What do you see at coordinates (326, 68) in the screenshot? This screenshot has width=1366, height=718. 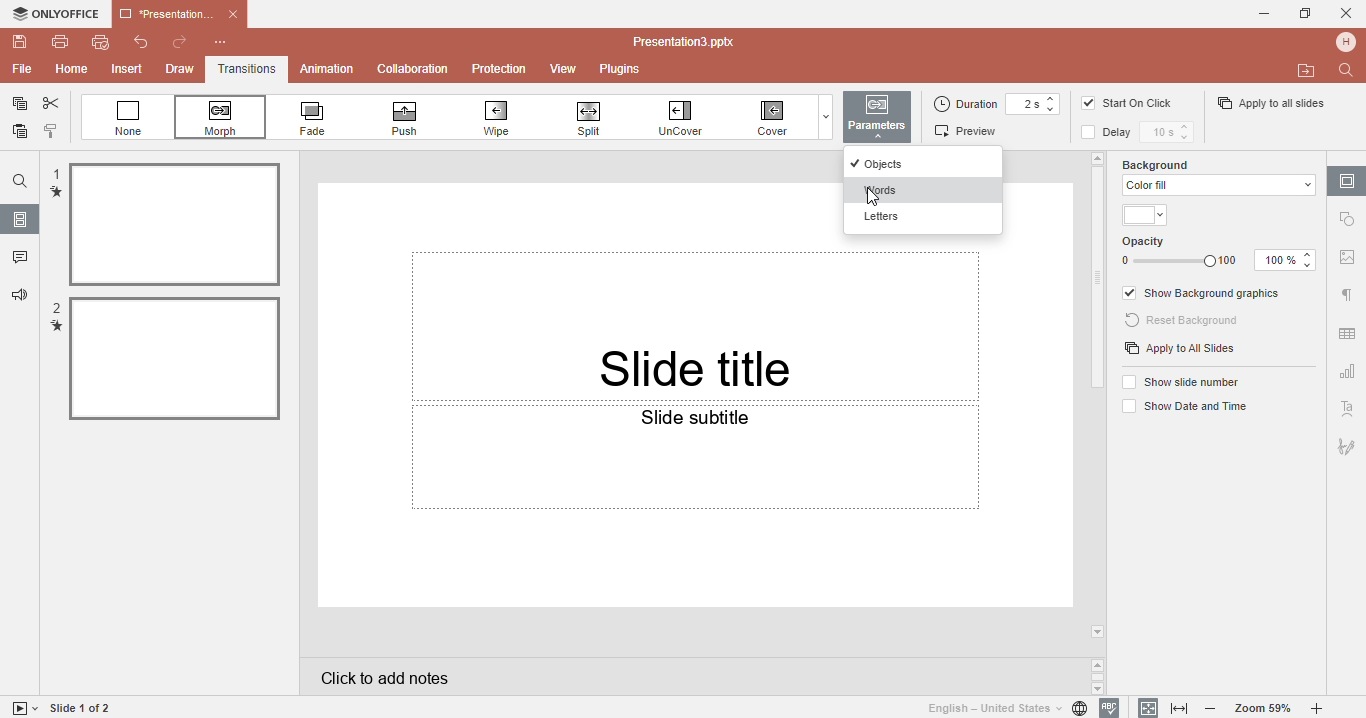 I see `Animation` at bounding box center [326, 68].